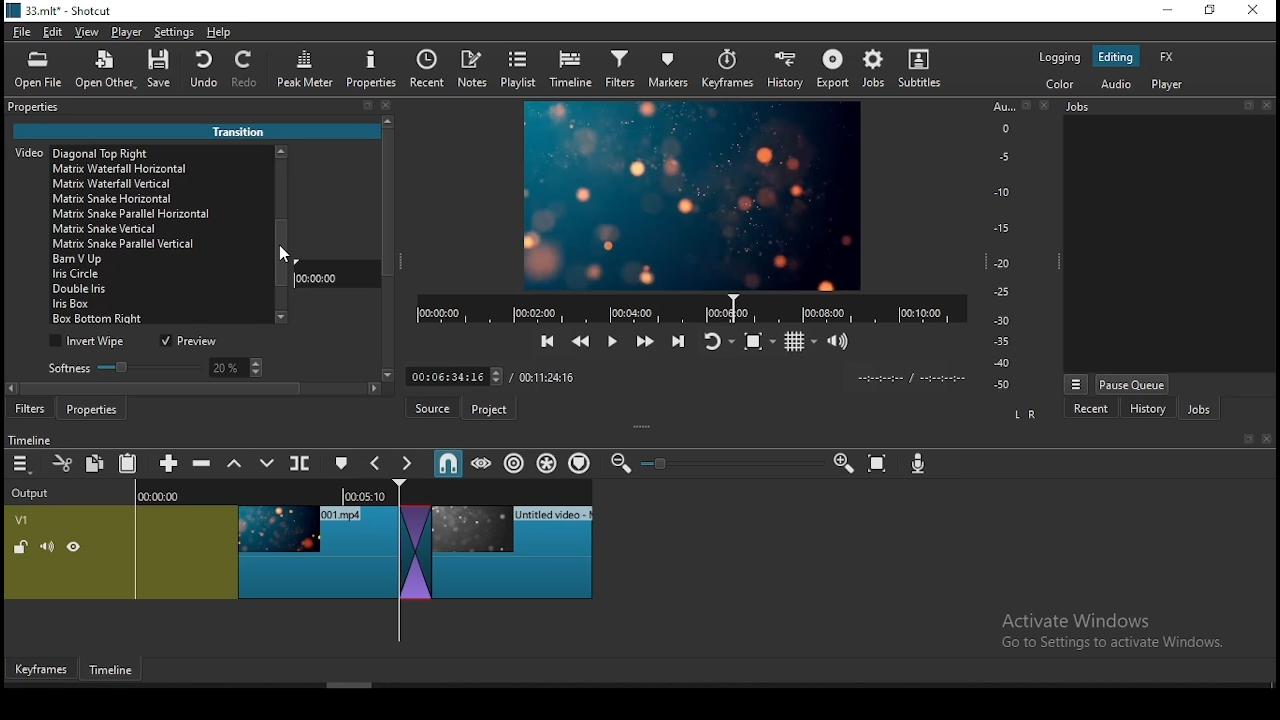 The height and width of the screenshot is (720, 1280). What do you see at coordinates (447, 463) in the screenshot?
I see `snap` at bounding box center [447, 463].